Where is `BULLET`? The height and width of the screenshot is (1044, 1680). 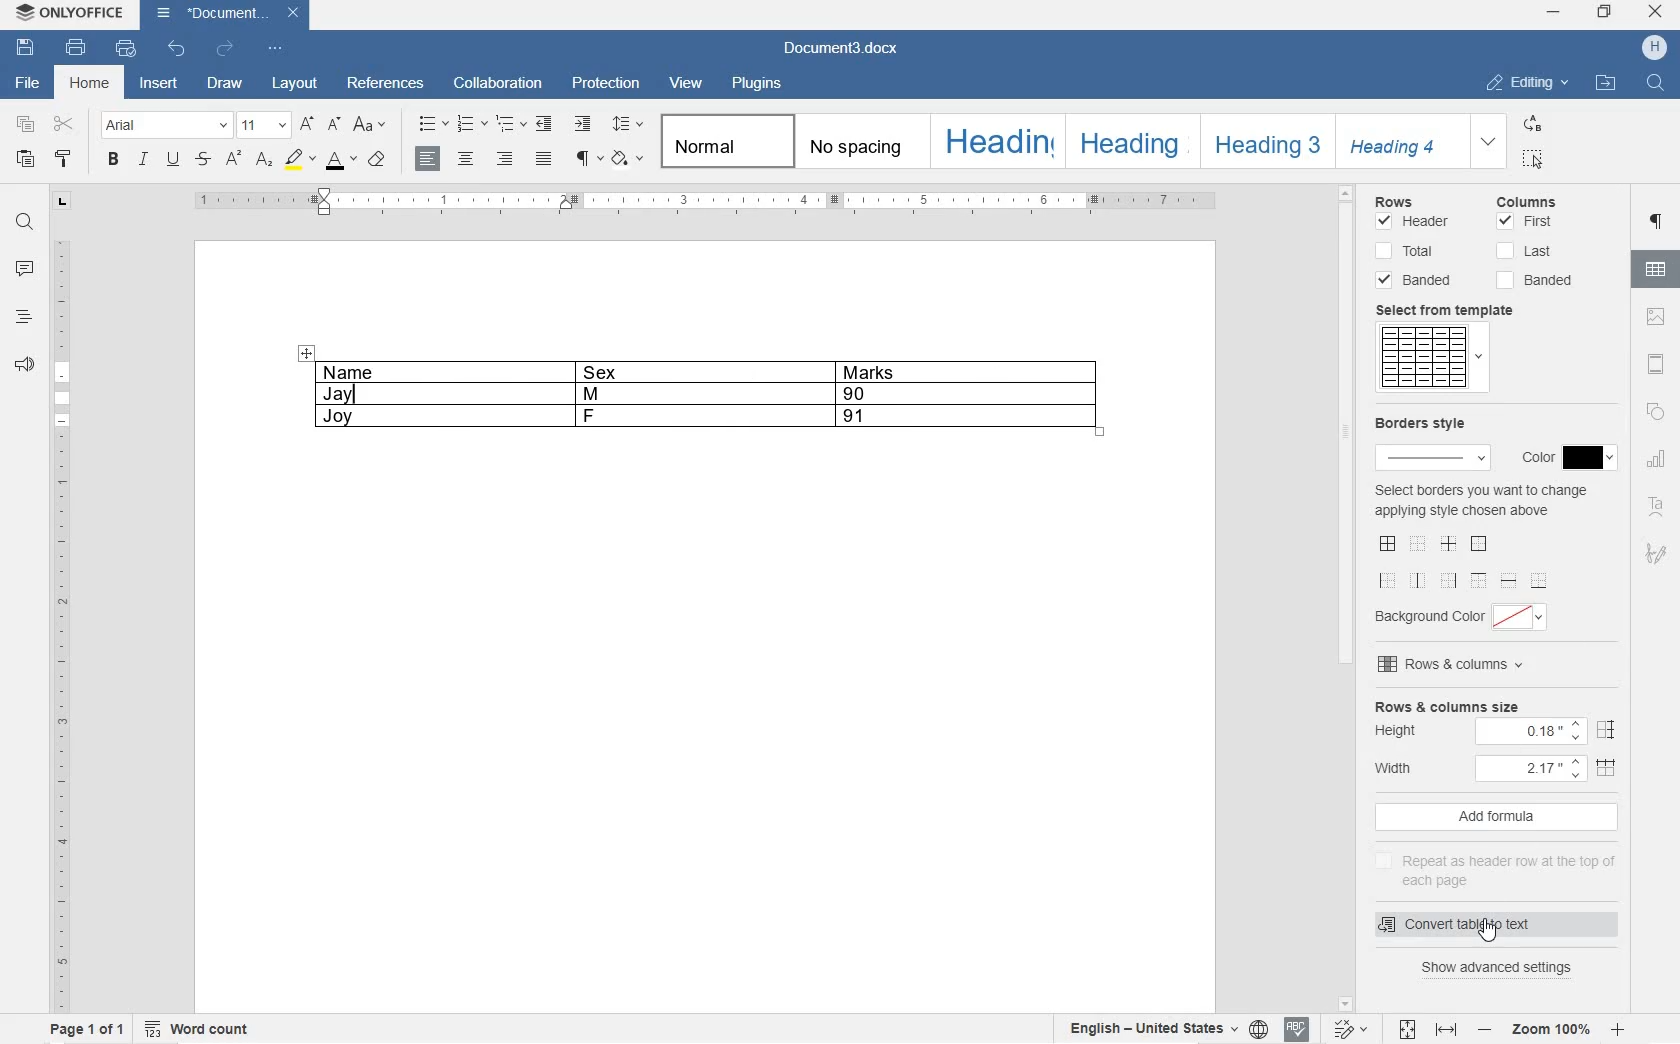 BULLET is located at coordinates (432, 125).